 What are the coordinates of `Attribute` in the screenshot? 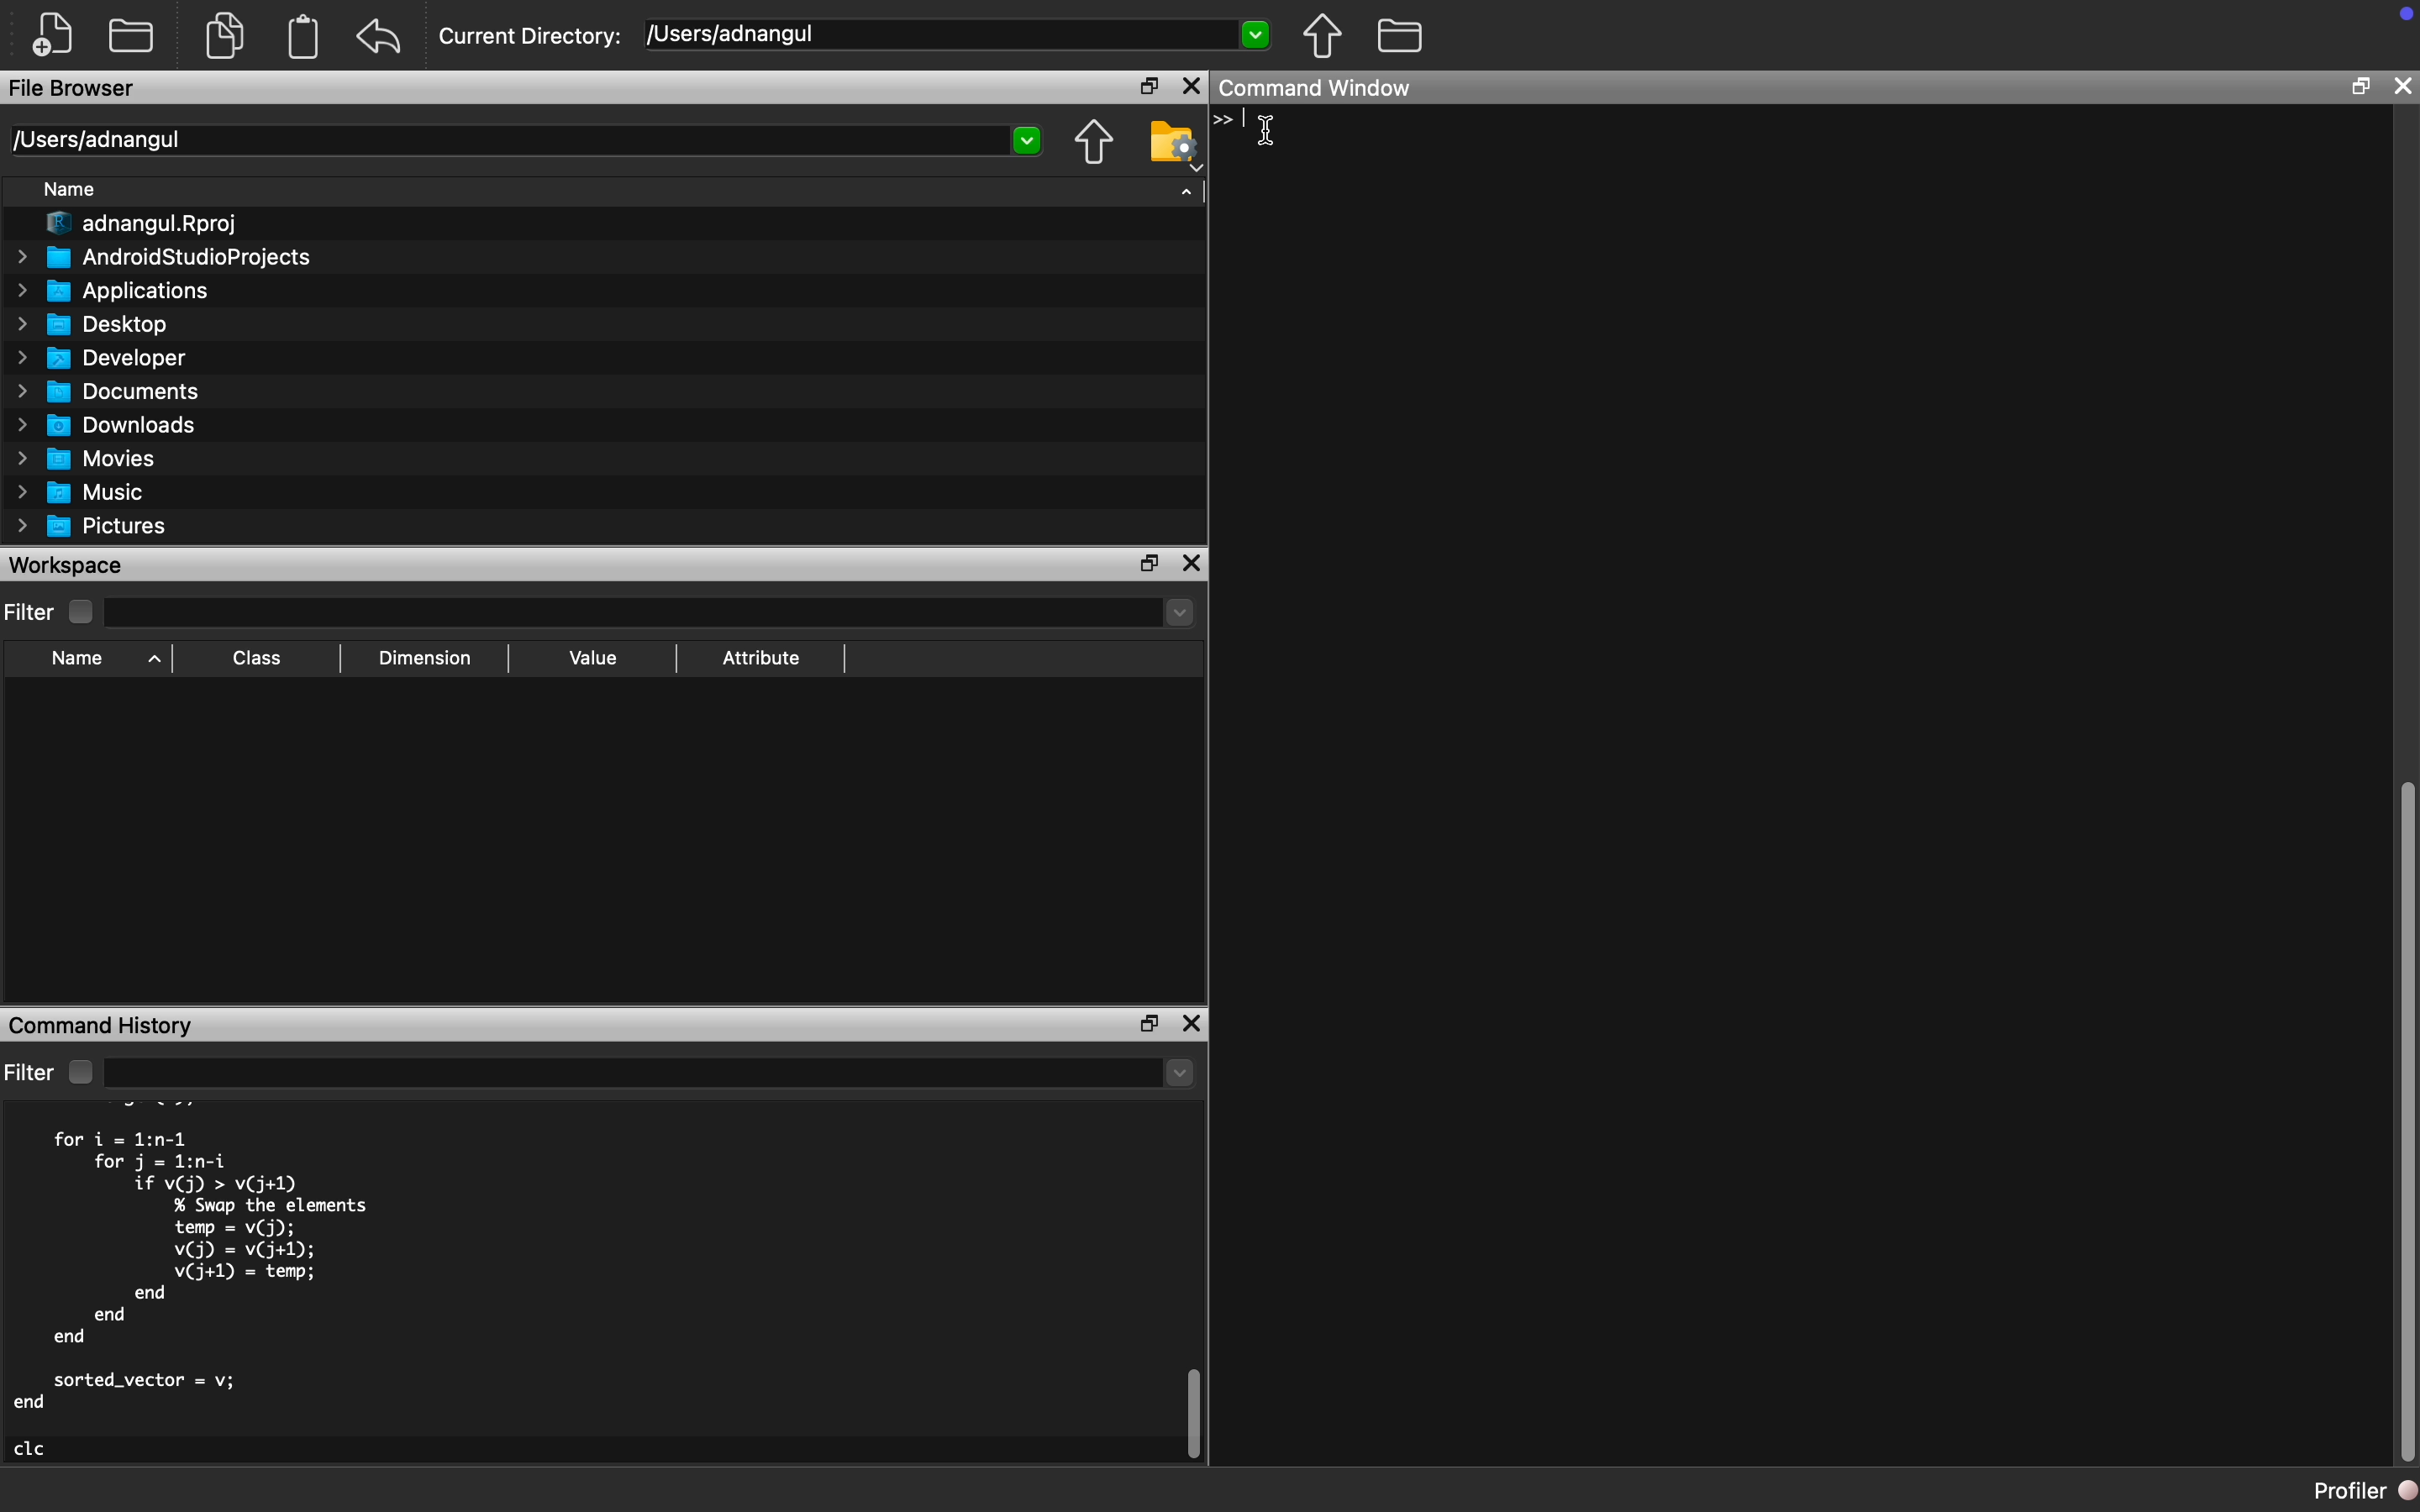 It's located at (759, 658).